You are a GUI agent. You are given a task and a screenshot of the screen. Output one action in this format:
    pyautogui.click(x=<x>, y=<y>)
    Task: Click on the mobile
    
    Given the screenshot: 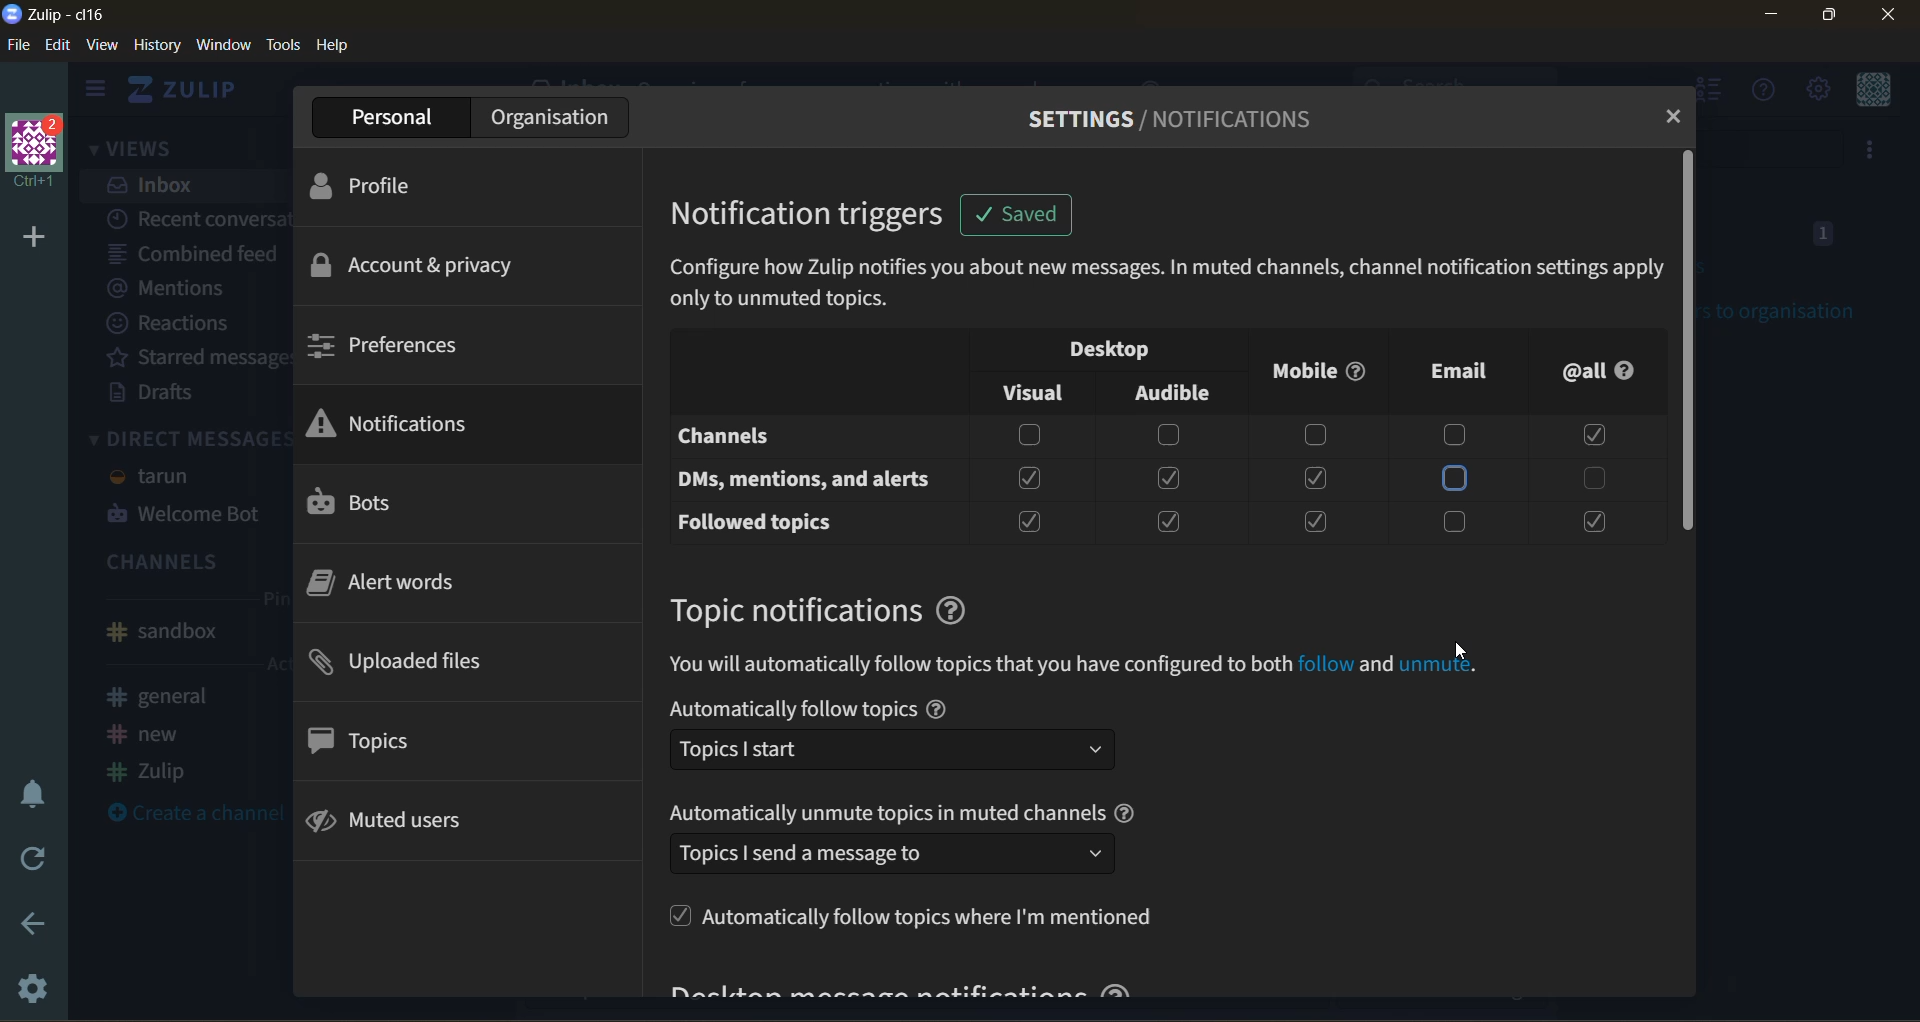 What is the action you would take?
    pyautogui.click(x=1320, y=369)
    